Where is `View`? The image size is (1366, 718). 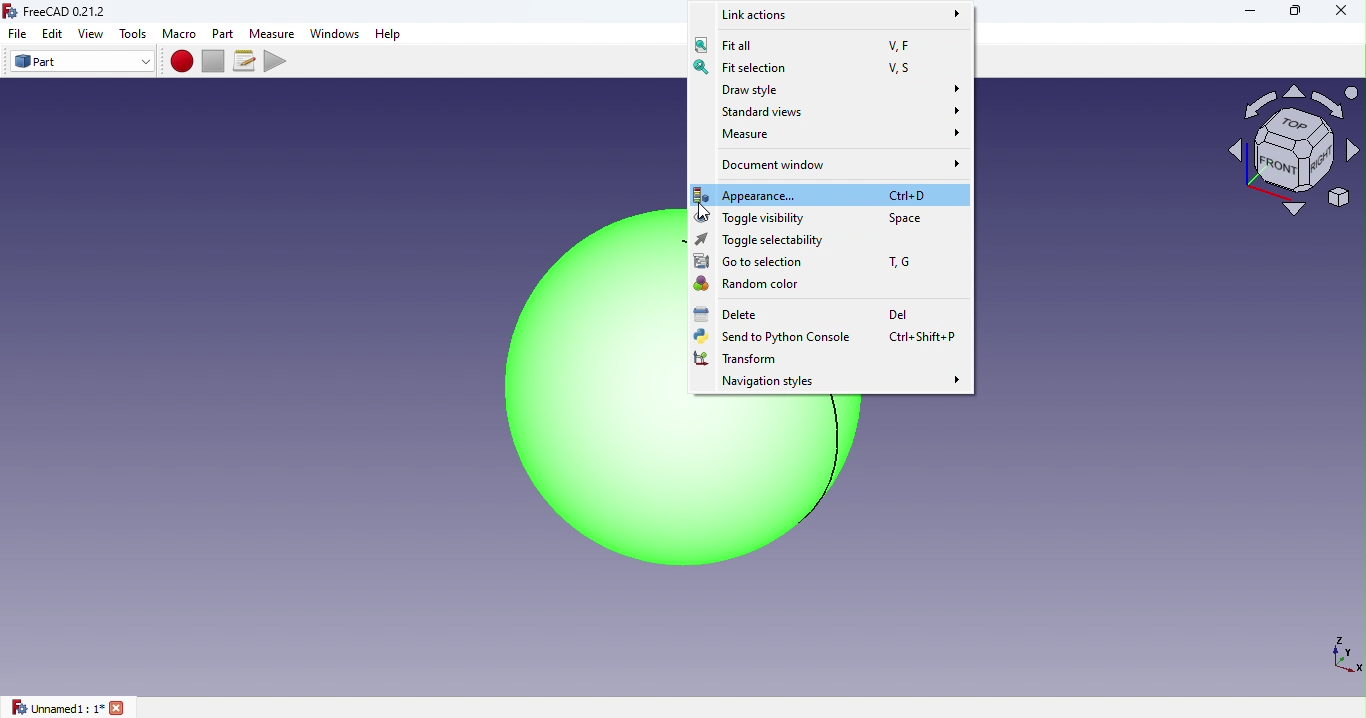
View is located at coordinates (94, 34).